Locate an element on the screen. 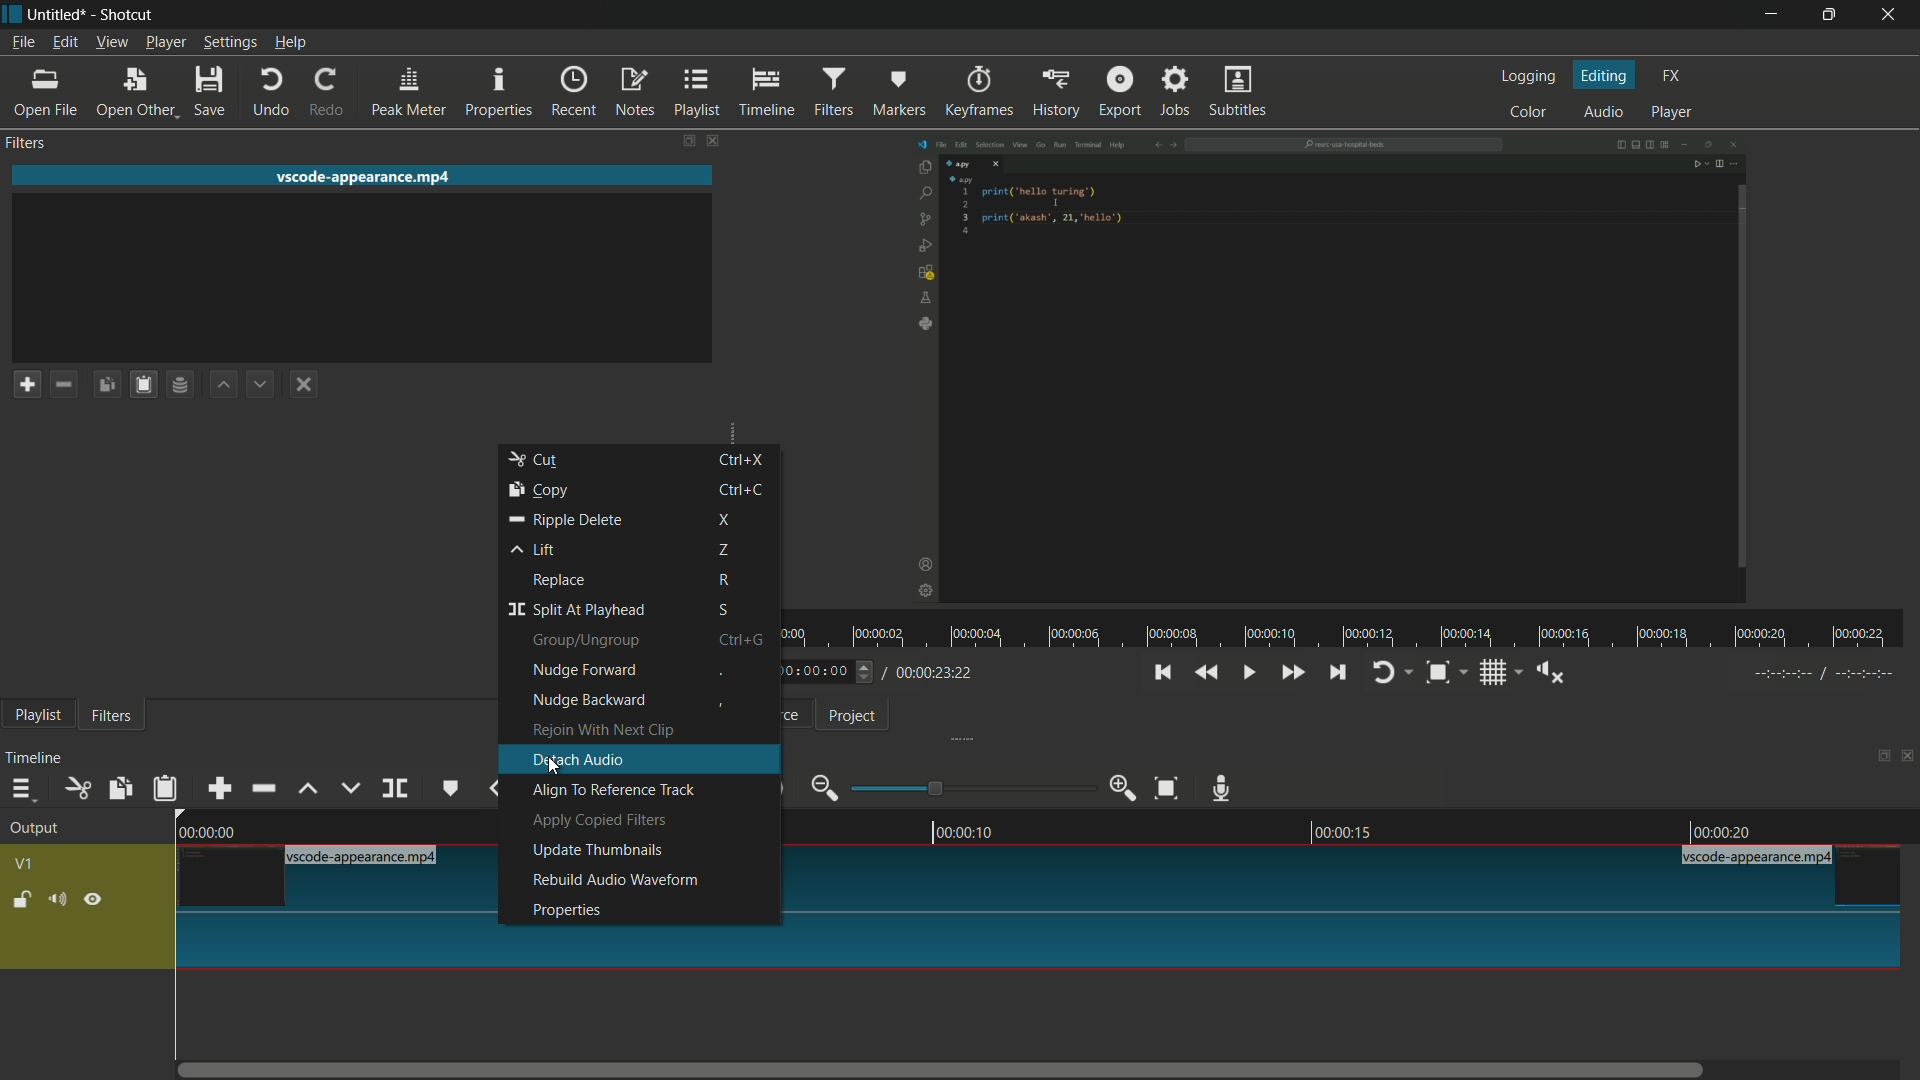 This screenshot has width=1920, height=1080. show volume control is located at coordinates (1546, 674).